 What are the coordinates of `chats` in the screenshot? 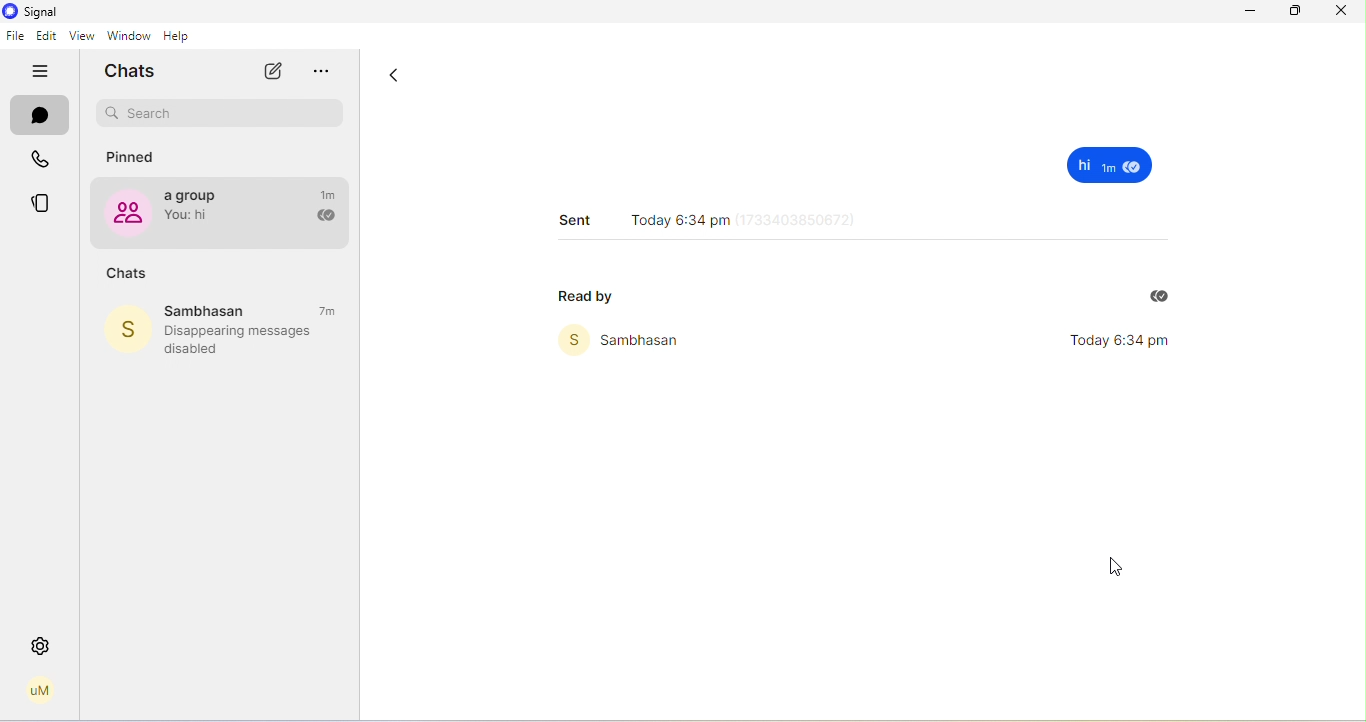 It's located at (127, 274).